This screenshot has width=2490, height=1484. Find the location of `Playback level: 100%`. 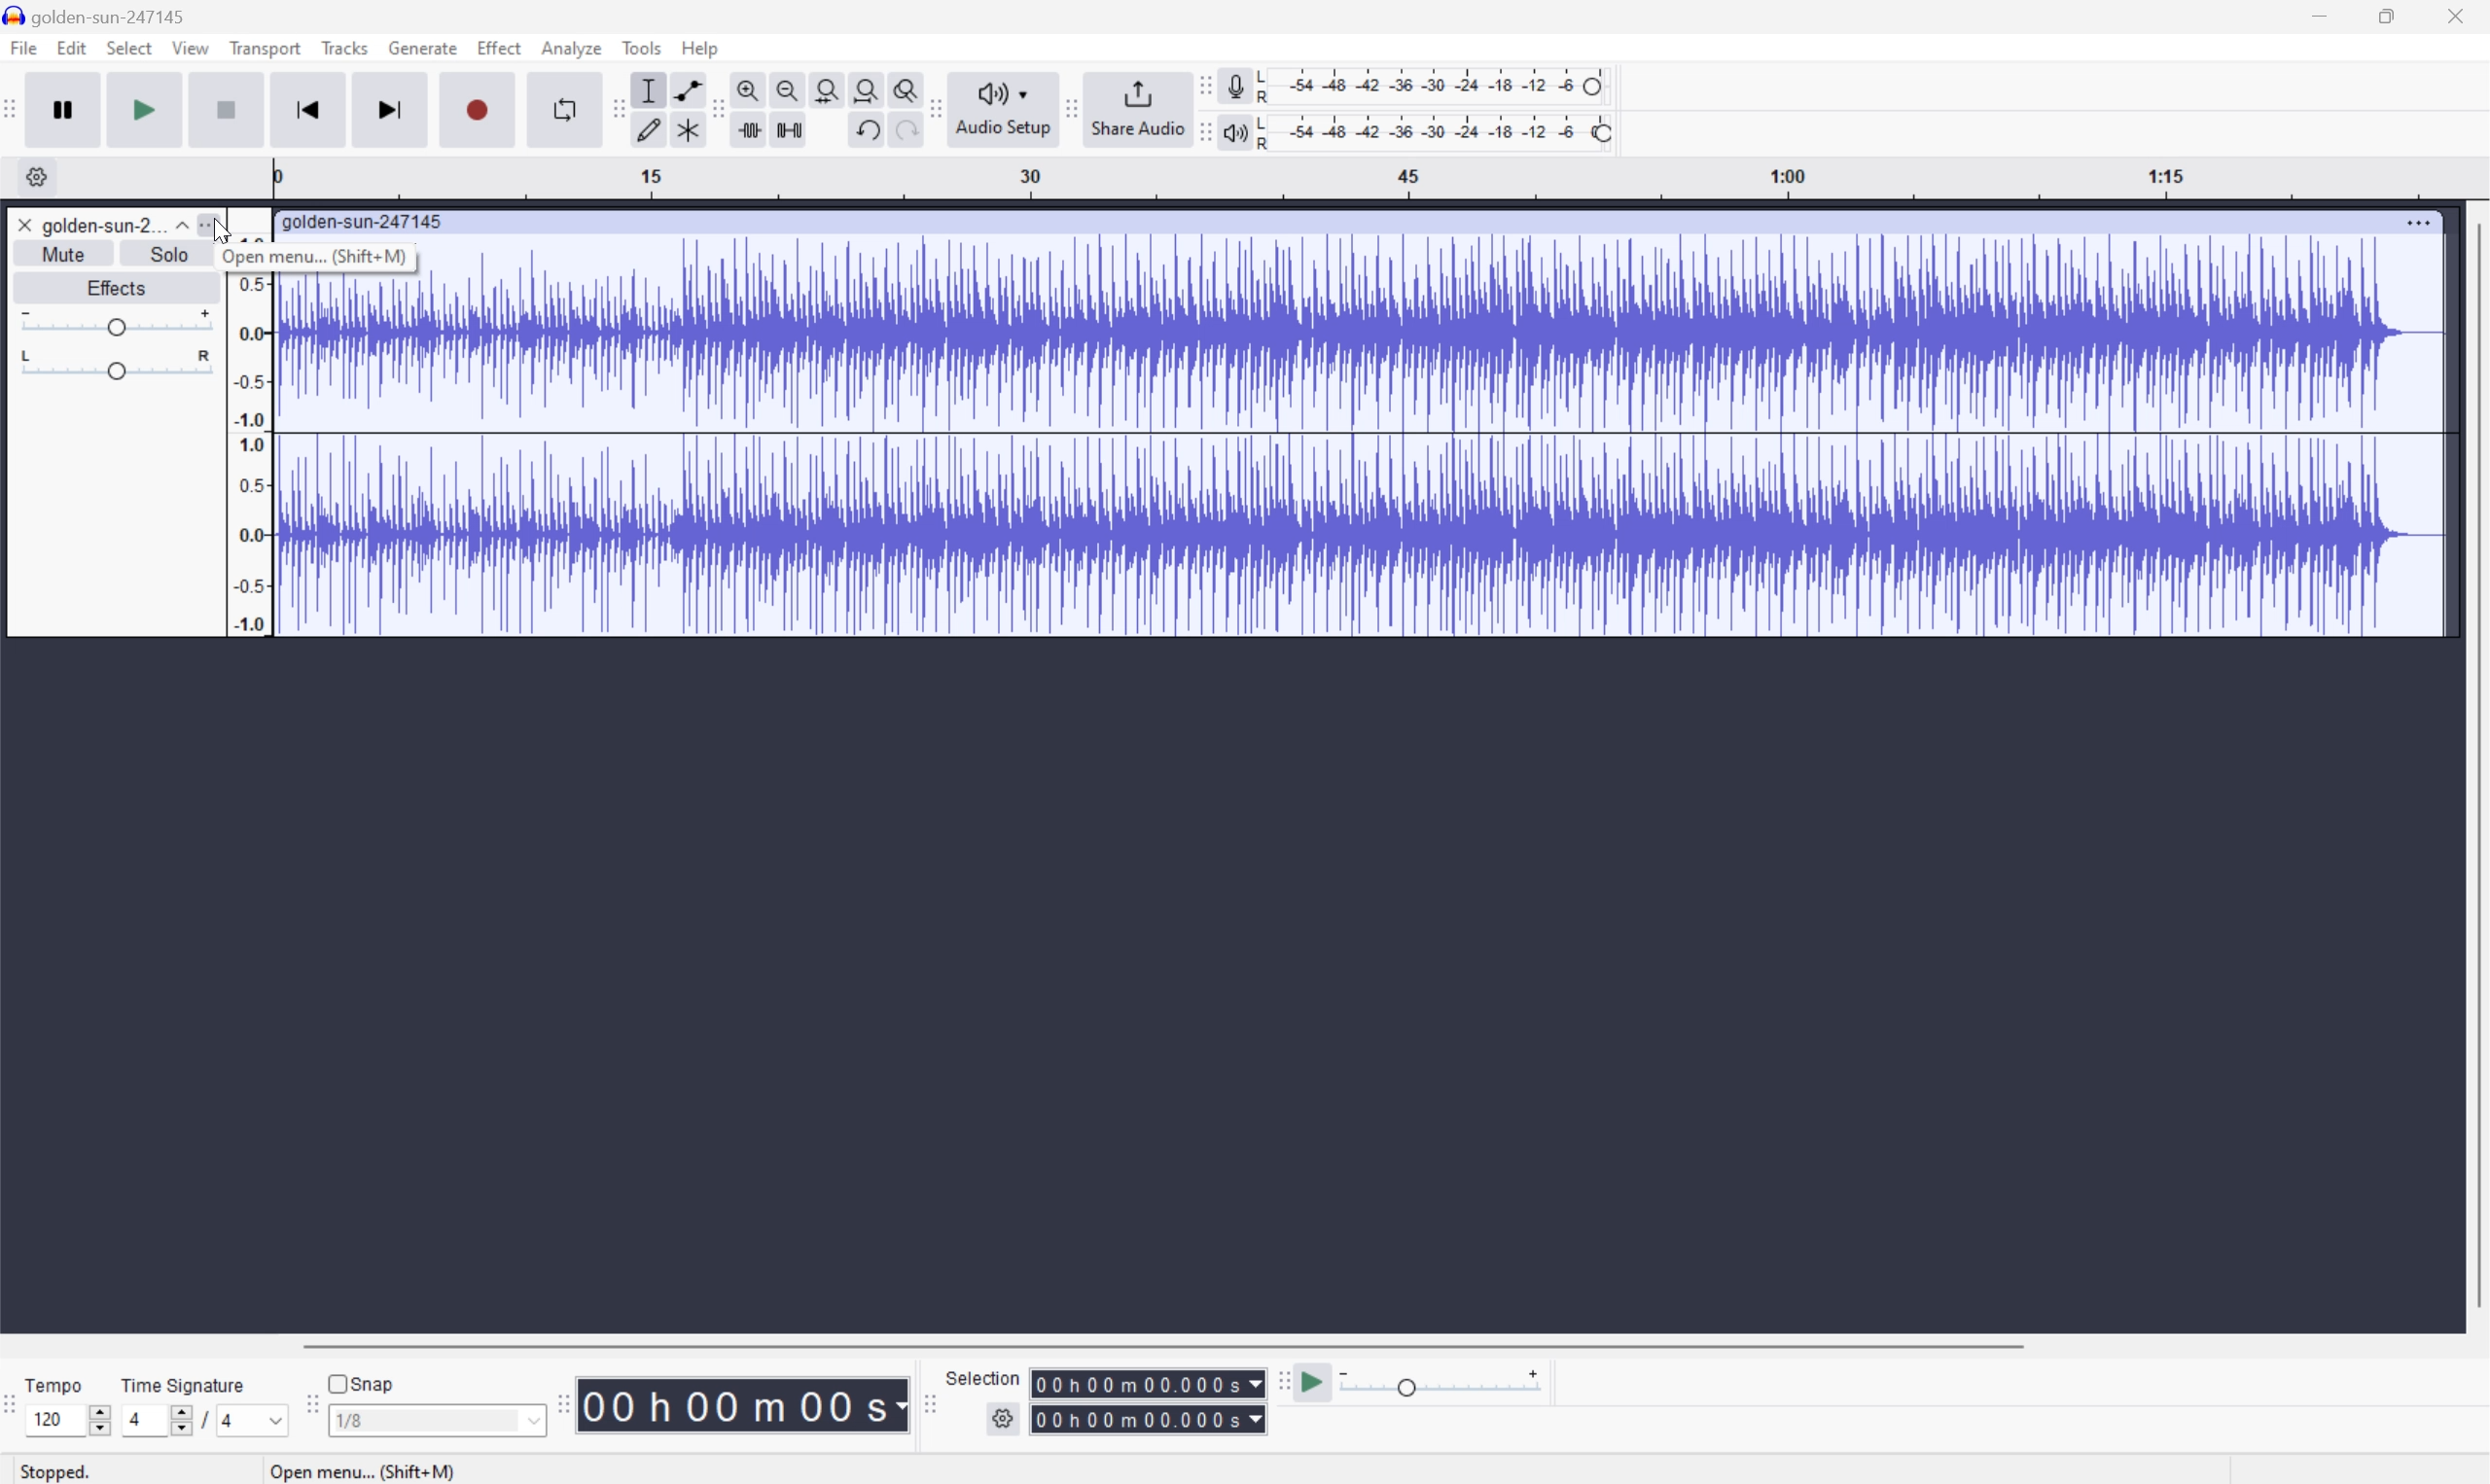

Playback level: 100% is located at coordinates (1438, 135).